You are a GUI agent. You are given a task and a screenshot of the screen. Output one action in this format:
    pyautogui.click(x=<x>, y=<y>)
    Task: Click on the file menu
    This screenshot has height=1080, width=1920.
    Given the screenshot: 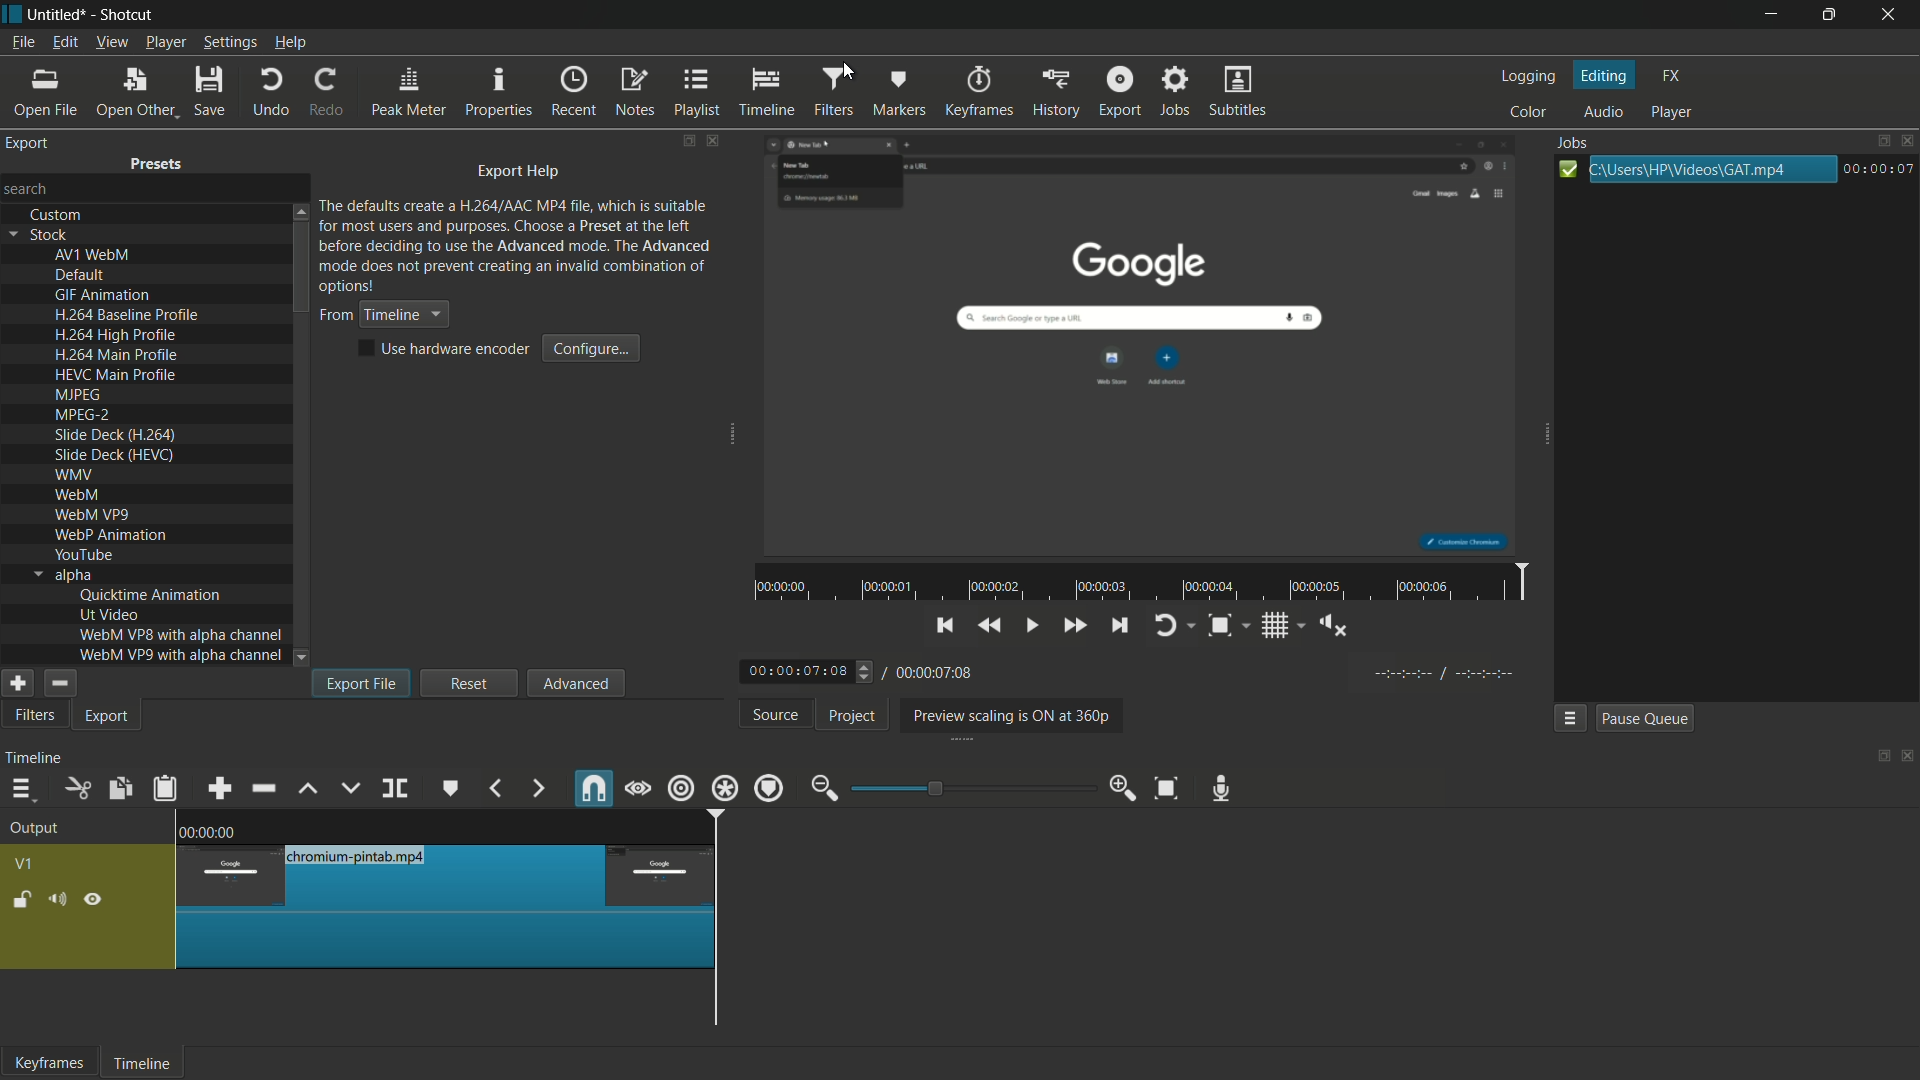 What is the action you would take?
    pyautogui.click(x=22, y=42)
    